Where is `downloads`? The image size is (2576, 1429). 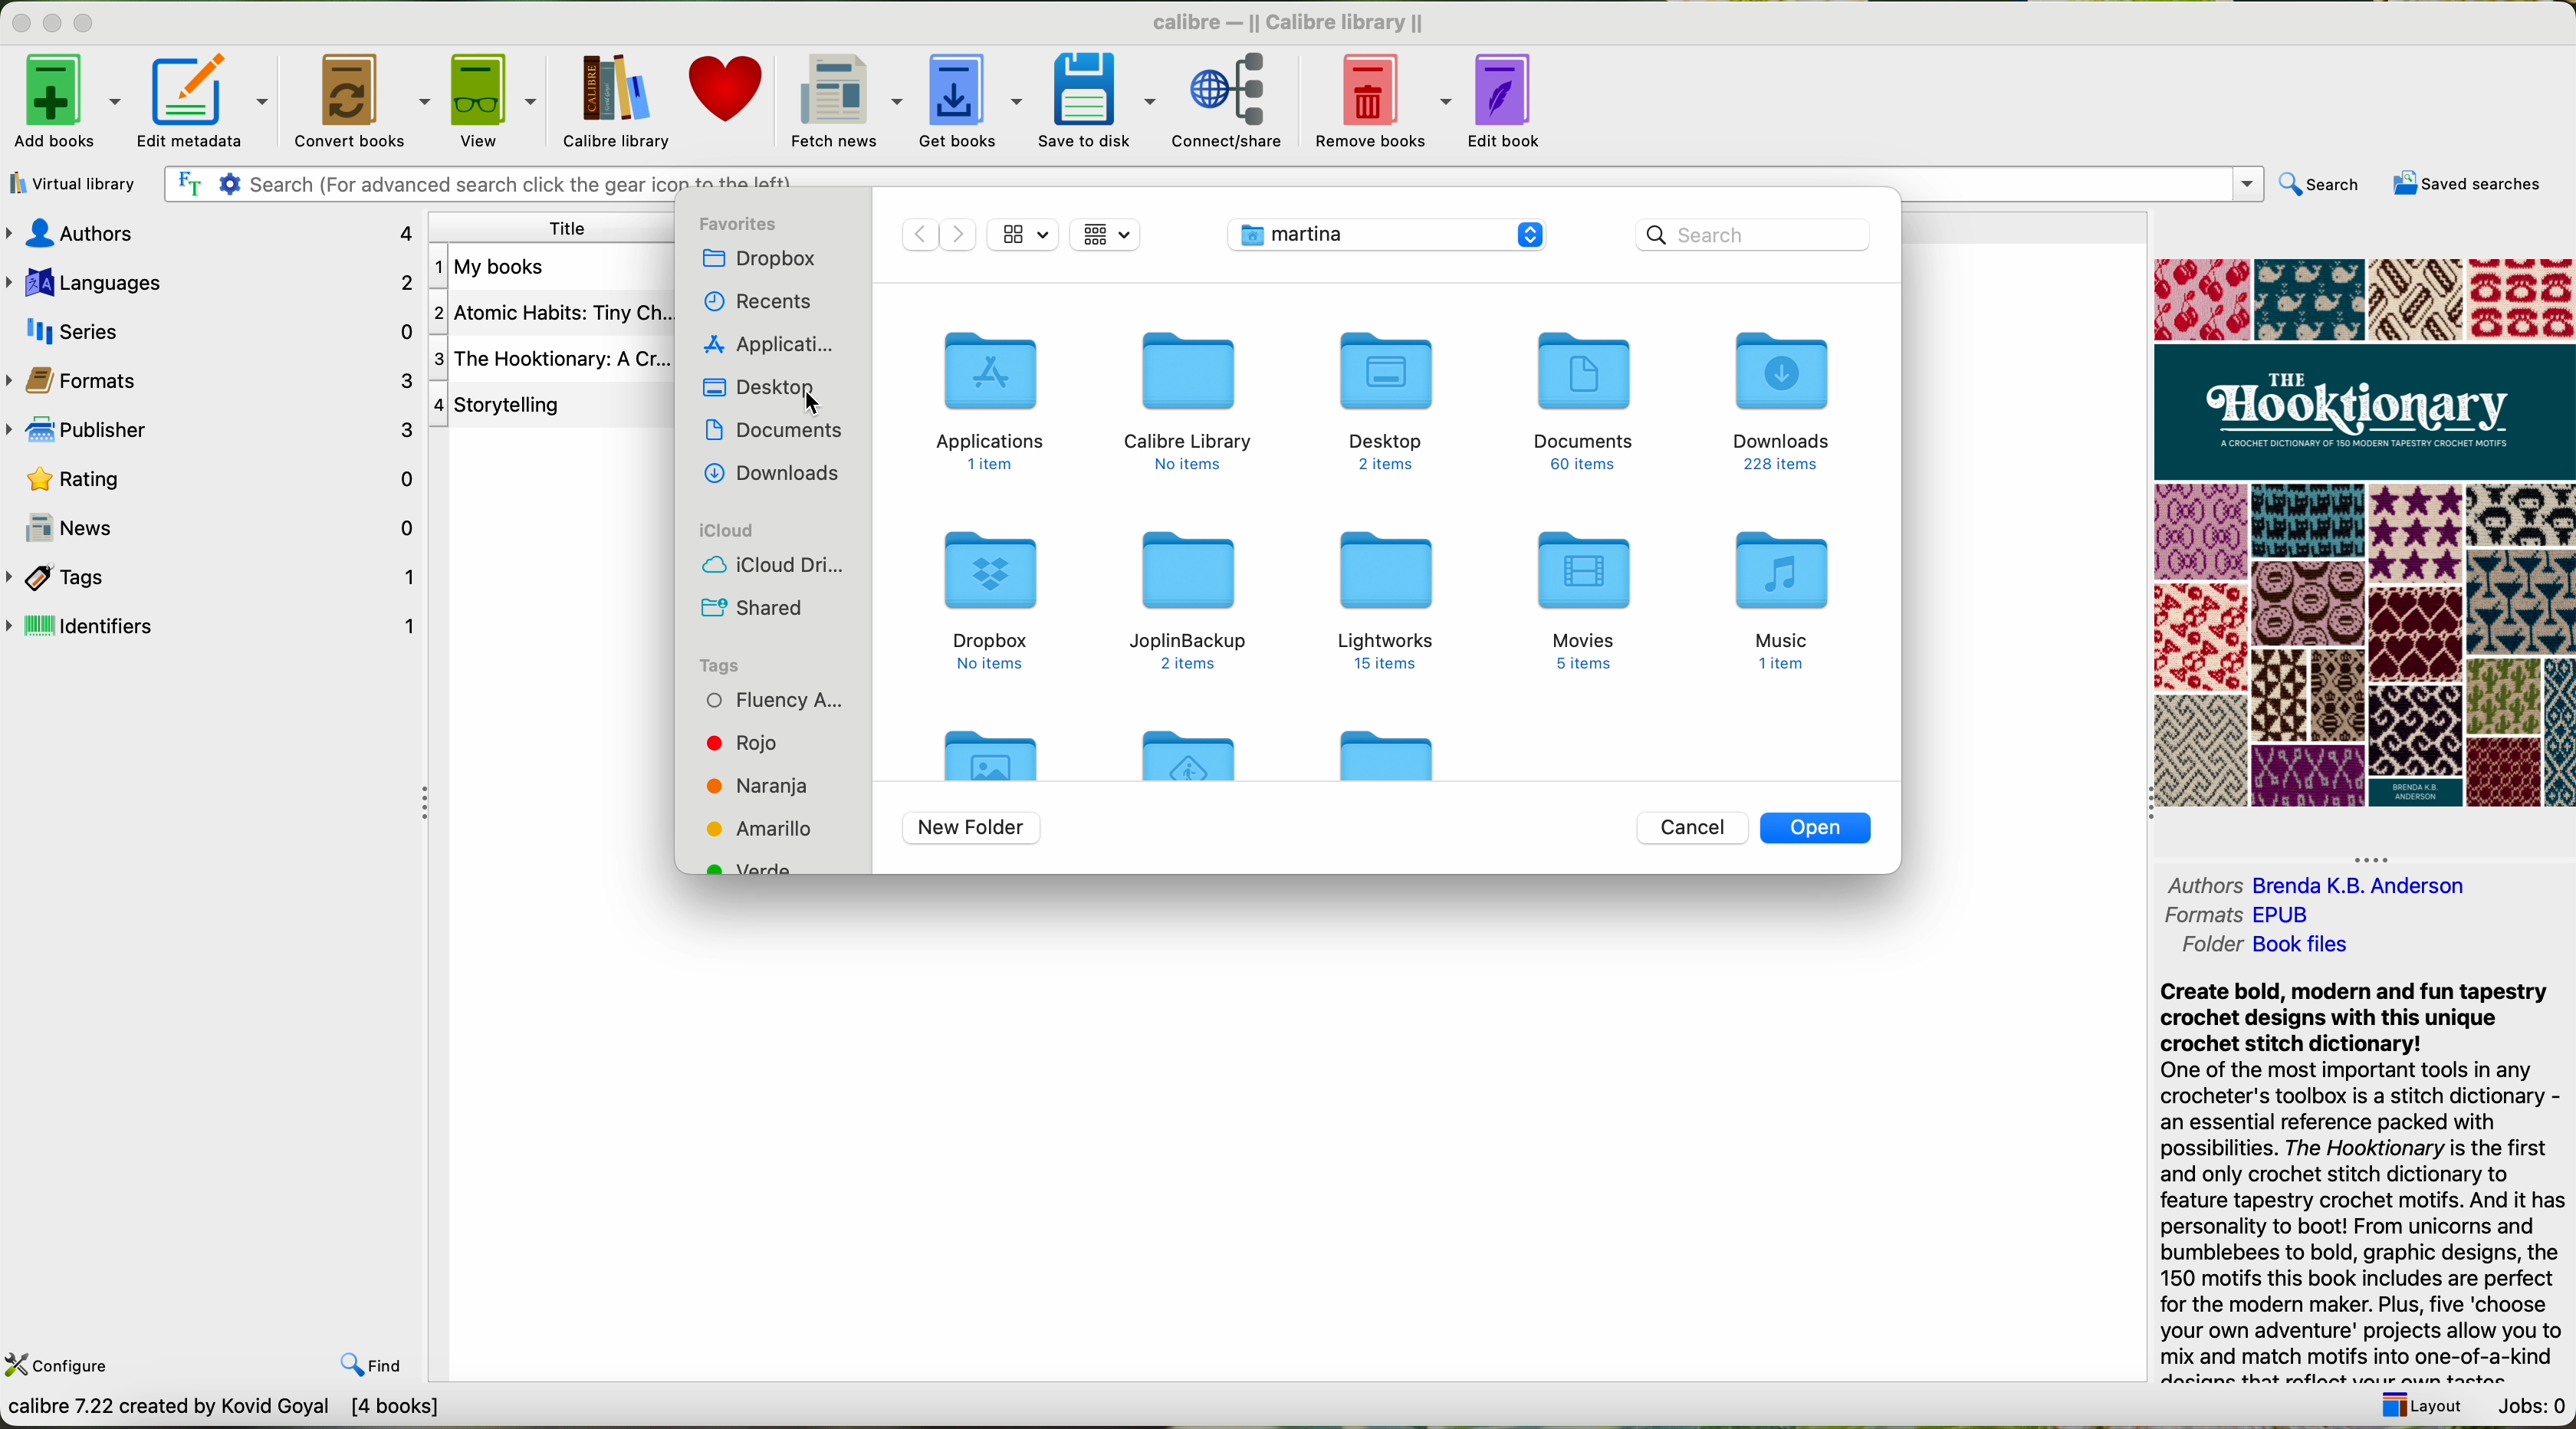
downloads is located at coordinates (771, 473).